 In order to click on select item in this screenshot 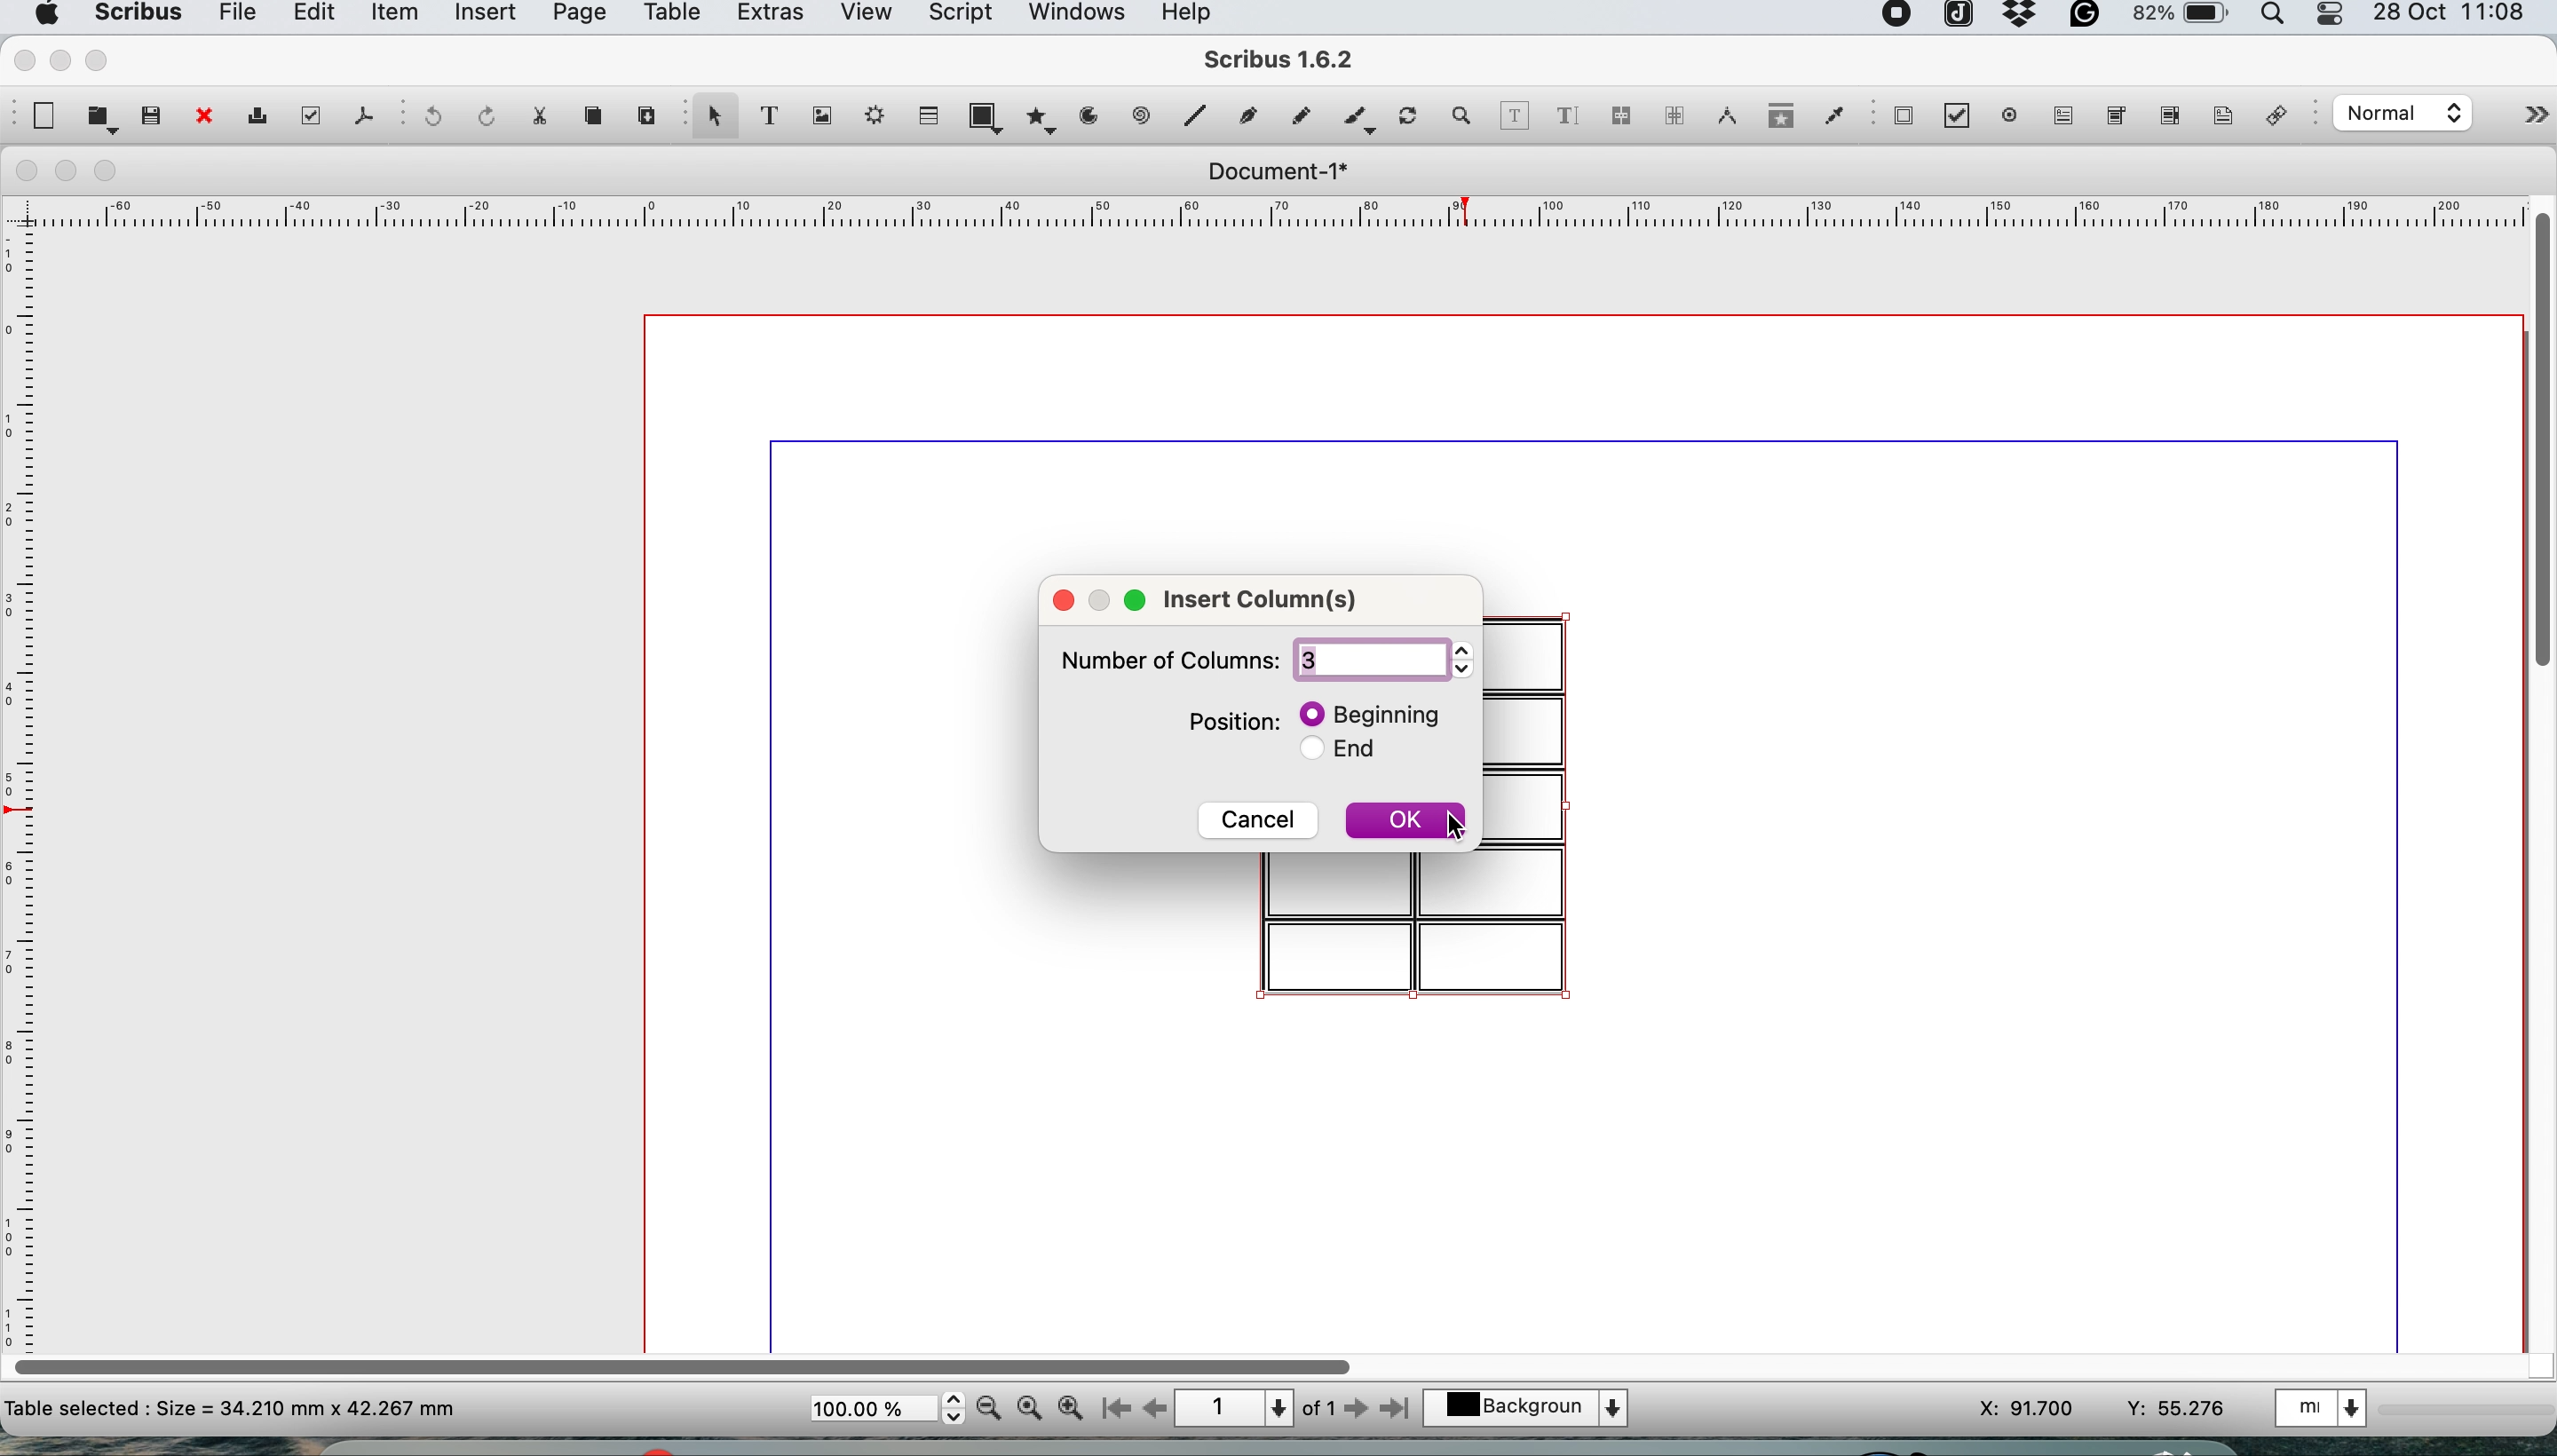, I will do `click(712, 118)`.